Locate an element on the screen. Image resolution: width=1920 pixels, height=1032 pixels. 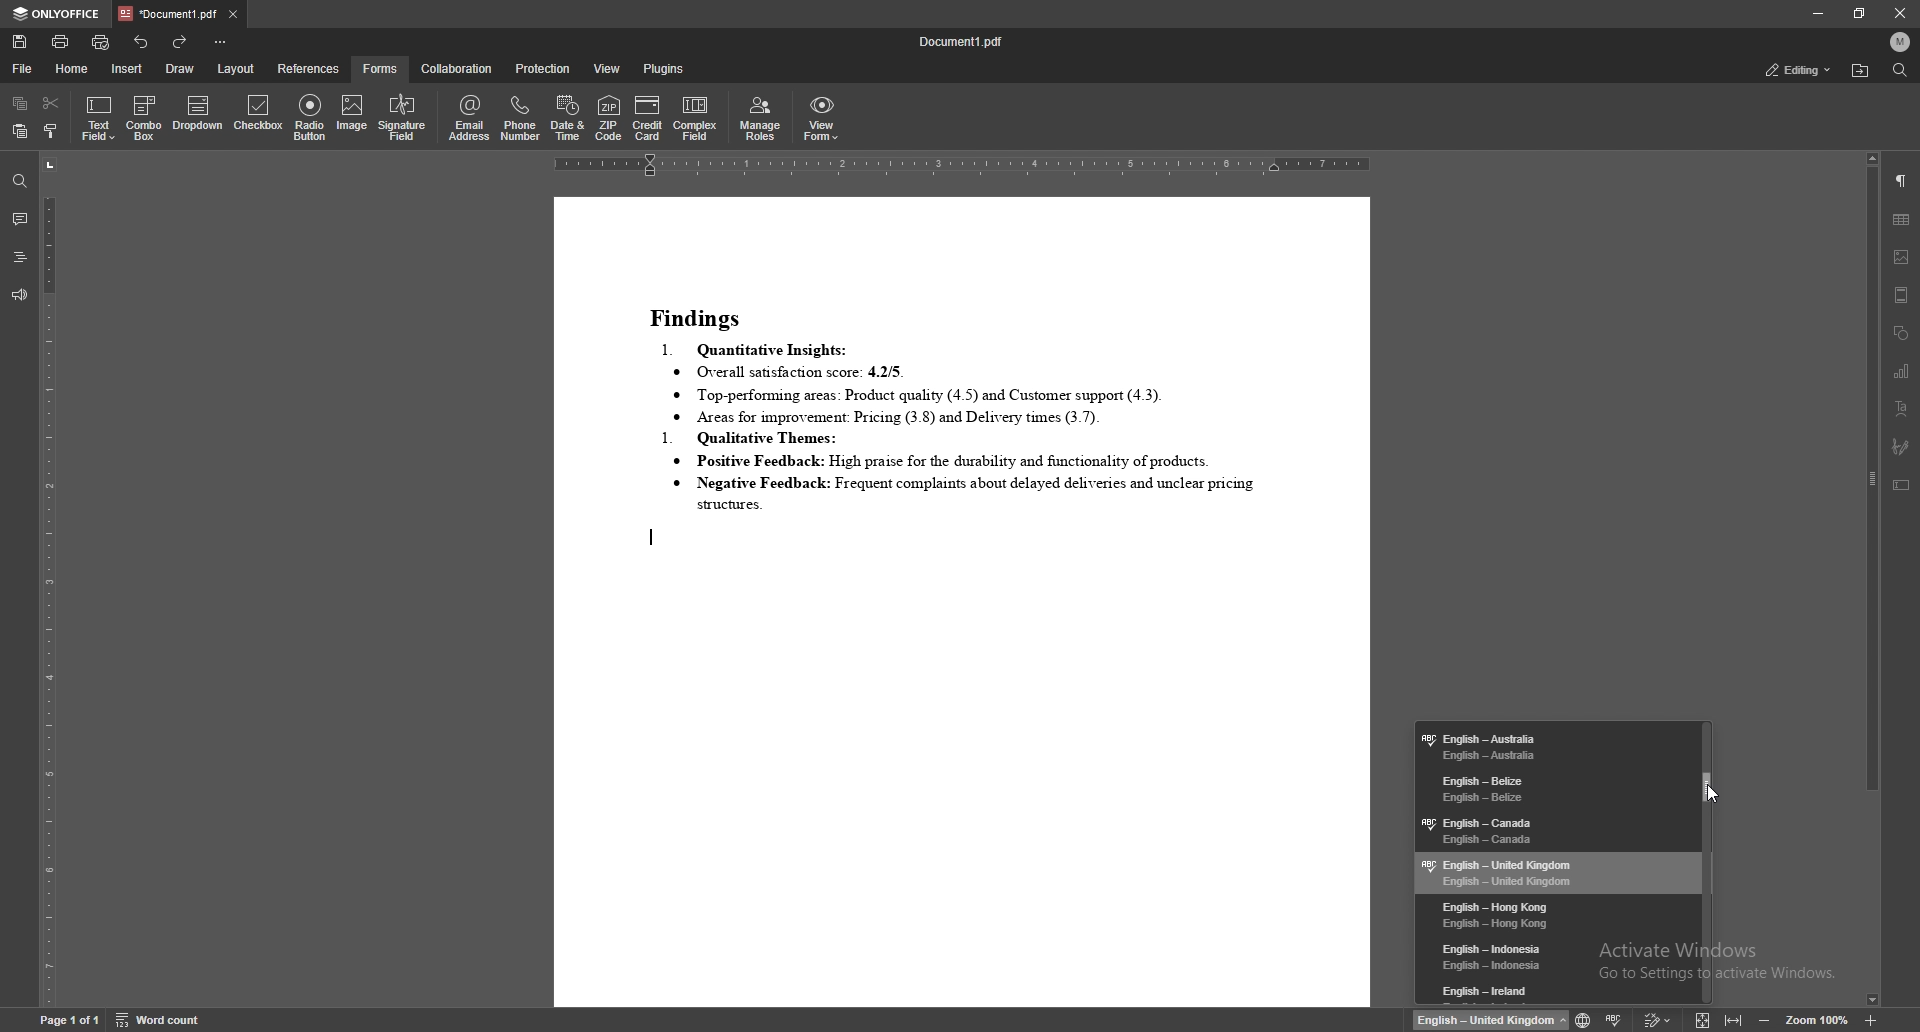
comment is located at coordinates (19, 218).